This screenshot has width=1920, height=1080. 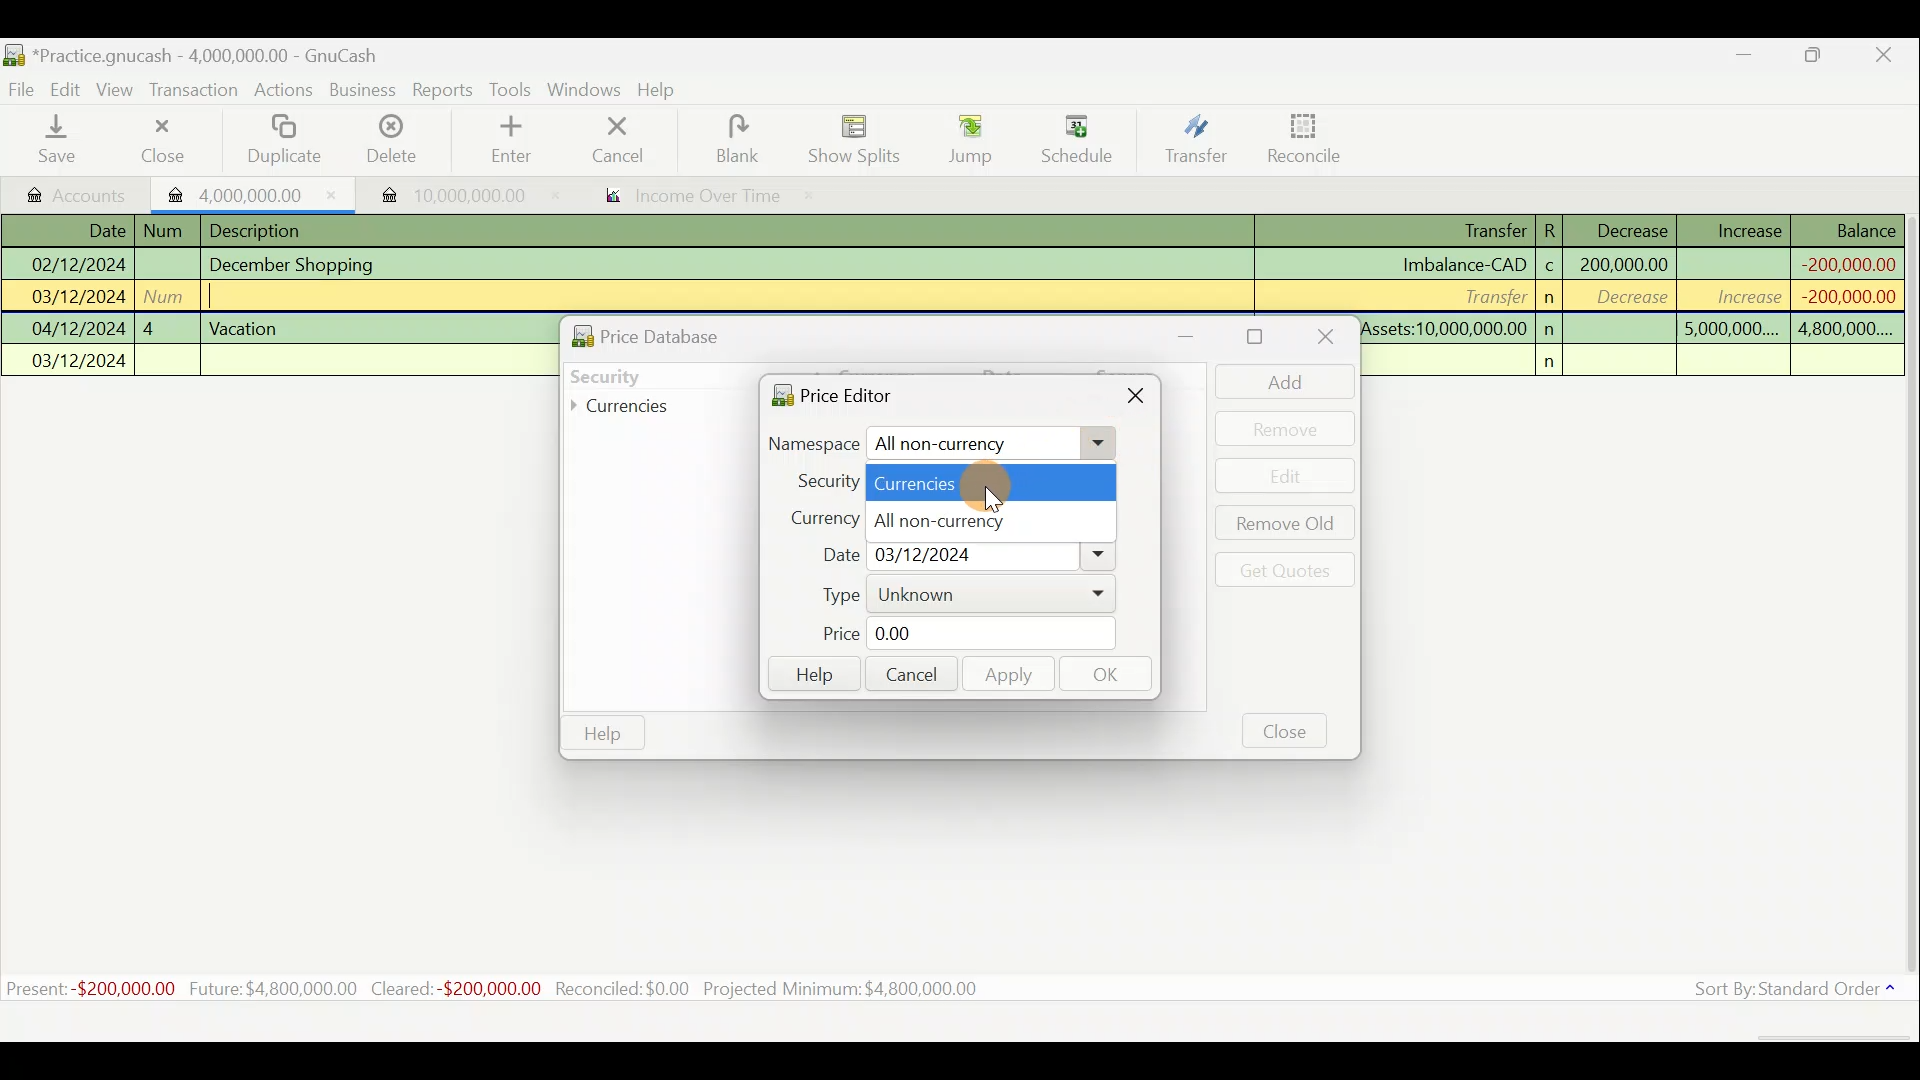 What do you see at coordinates (246, 326) in the screenshot?
I see `Vacation` at bounding box center [246, 326].